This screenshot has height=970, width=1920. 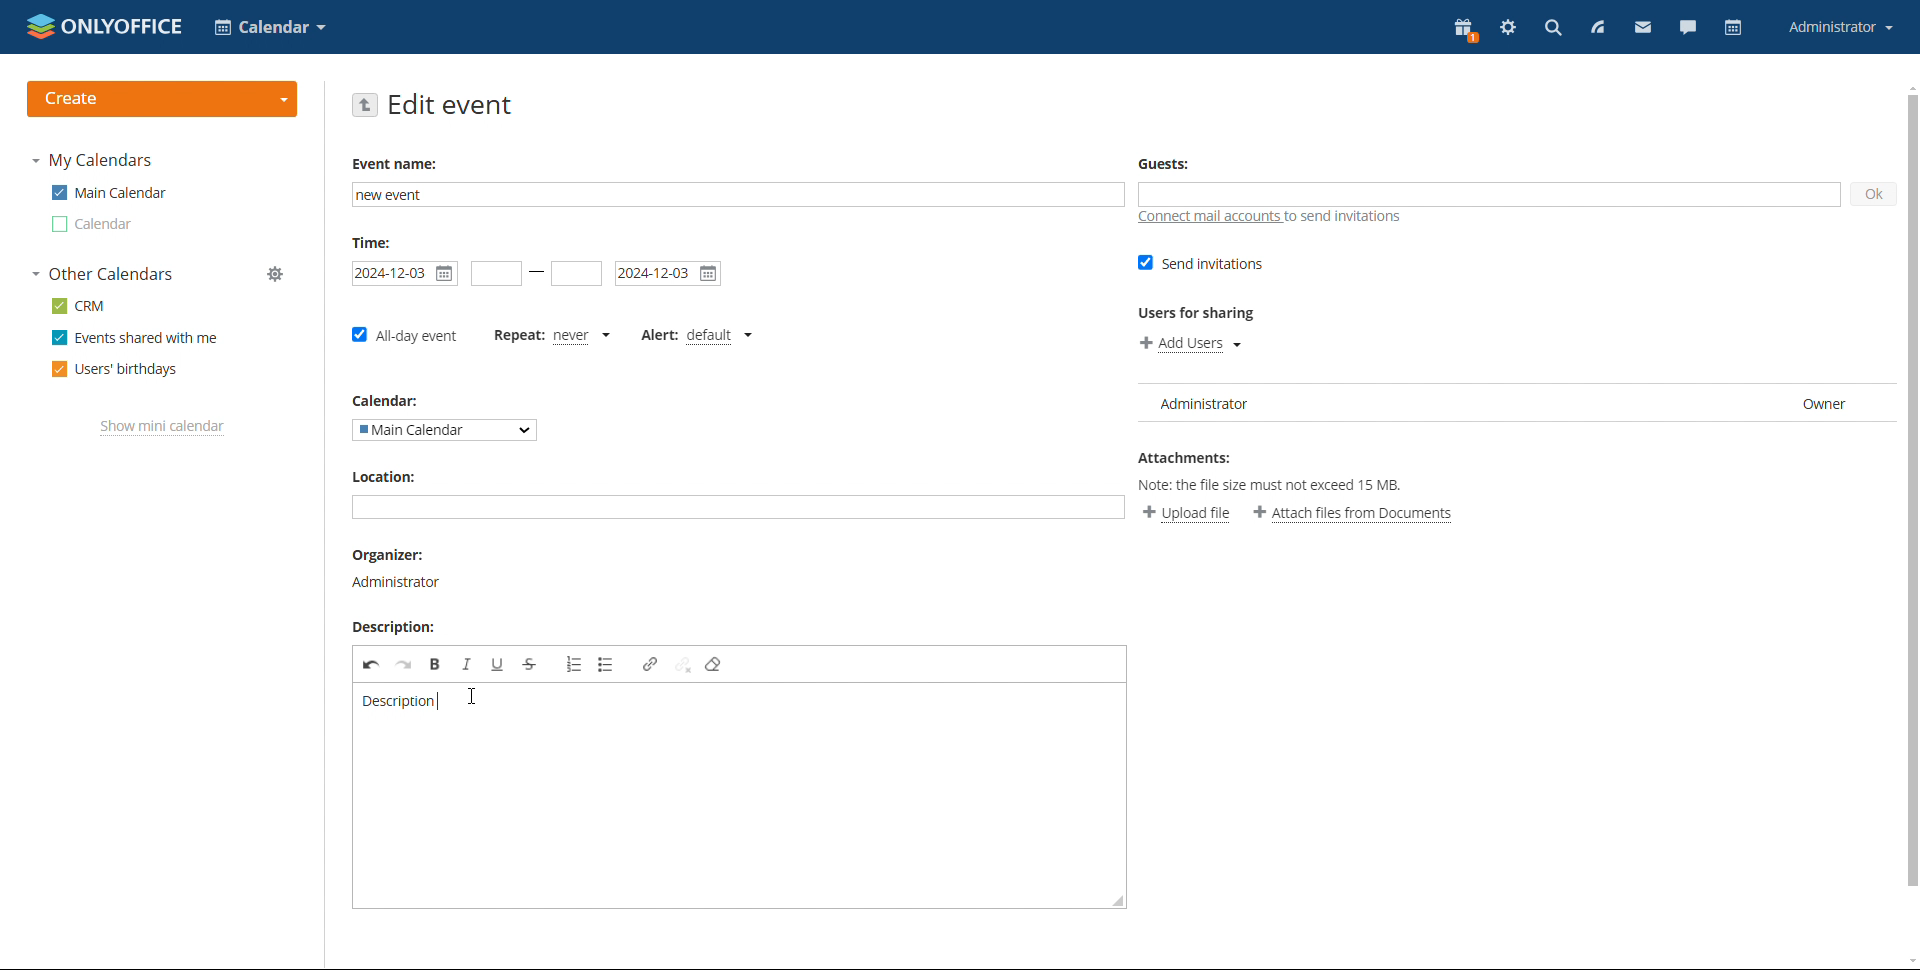 I want to click on Attachments:, so click(x=1188, y=456).